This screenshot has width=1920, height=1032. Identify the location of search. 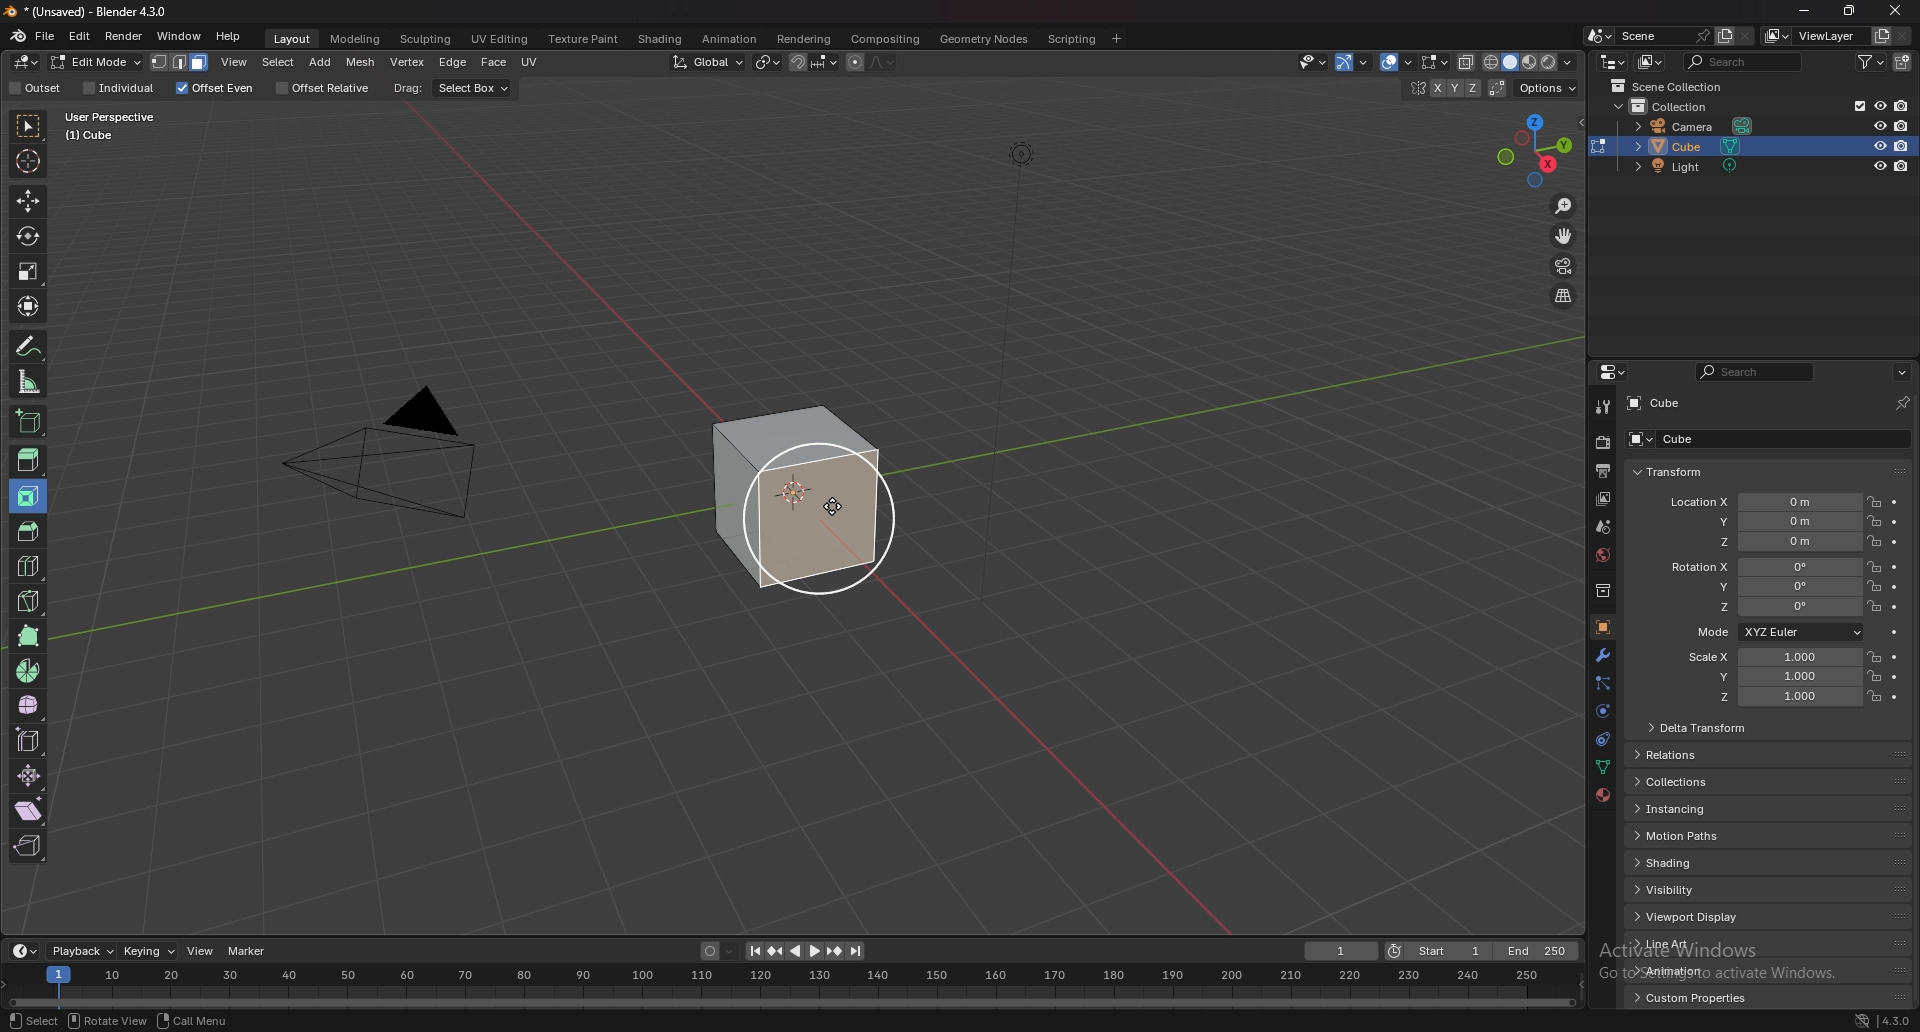
(1743, 61).